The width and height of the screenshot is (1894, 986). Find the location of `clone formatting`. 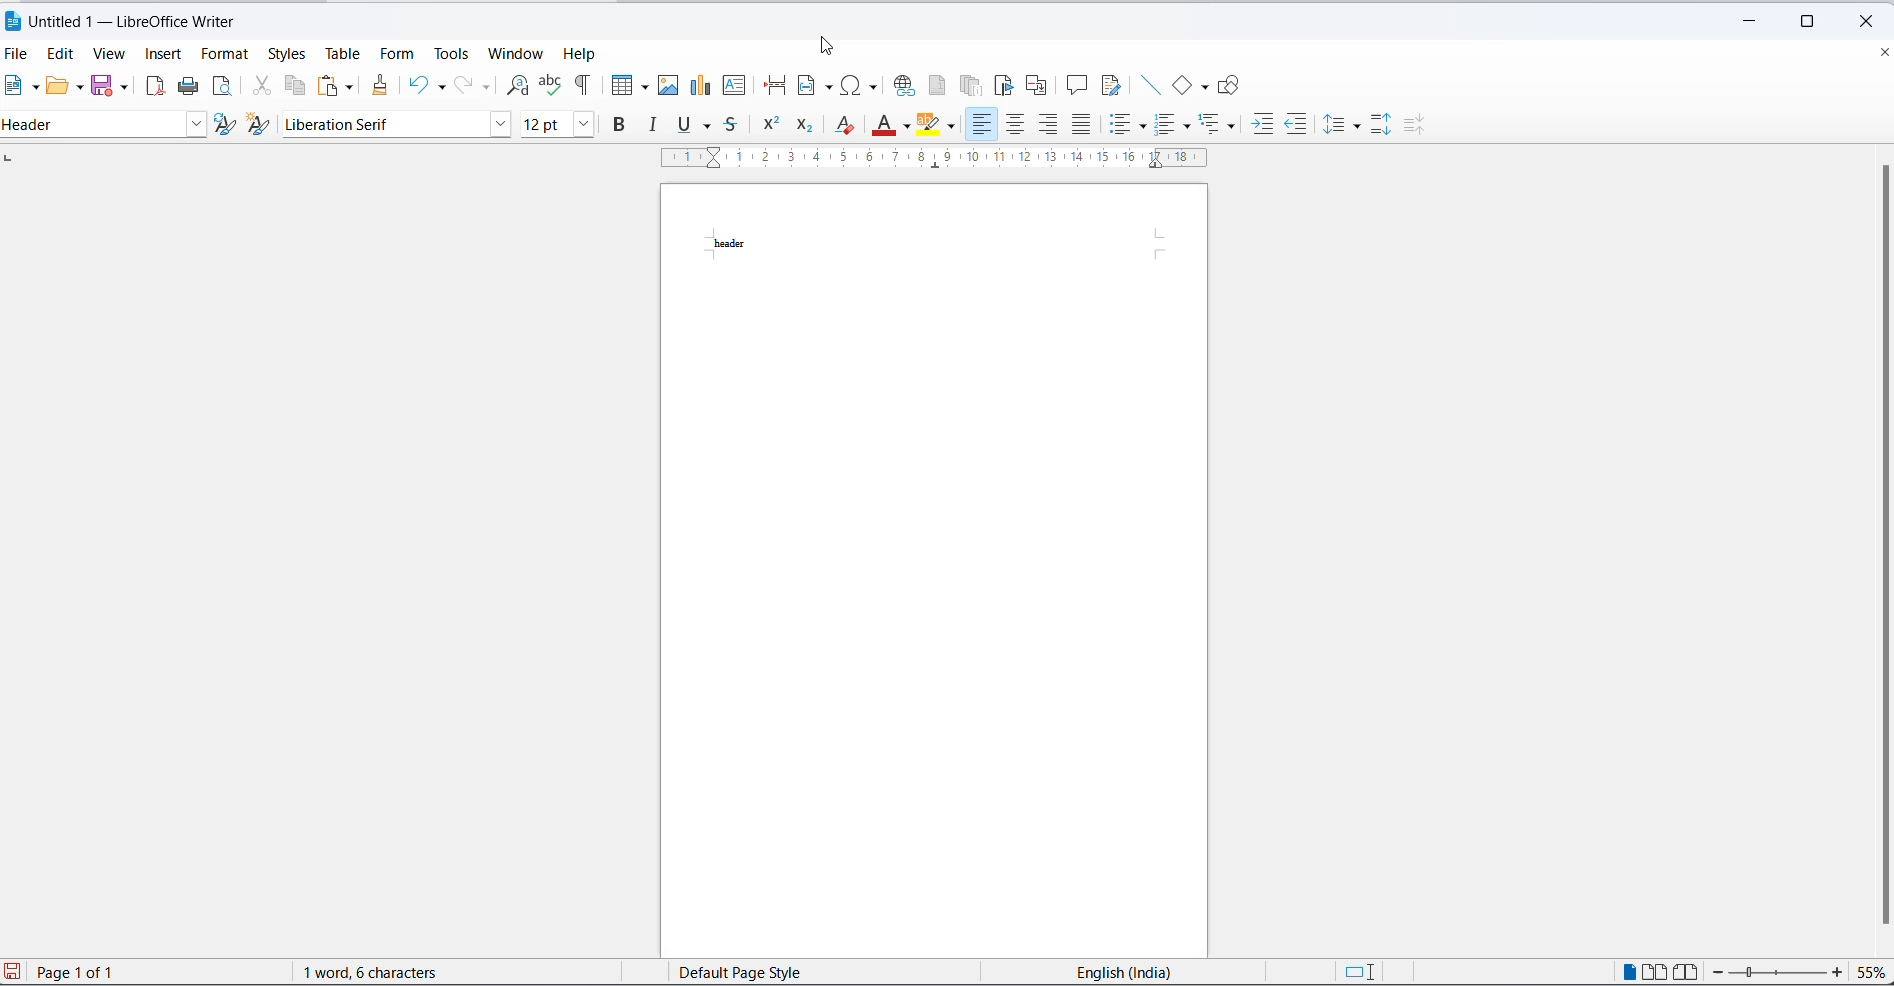

clone formatting is located at coordinates (379, 87).